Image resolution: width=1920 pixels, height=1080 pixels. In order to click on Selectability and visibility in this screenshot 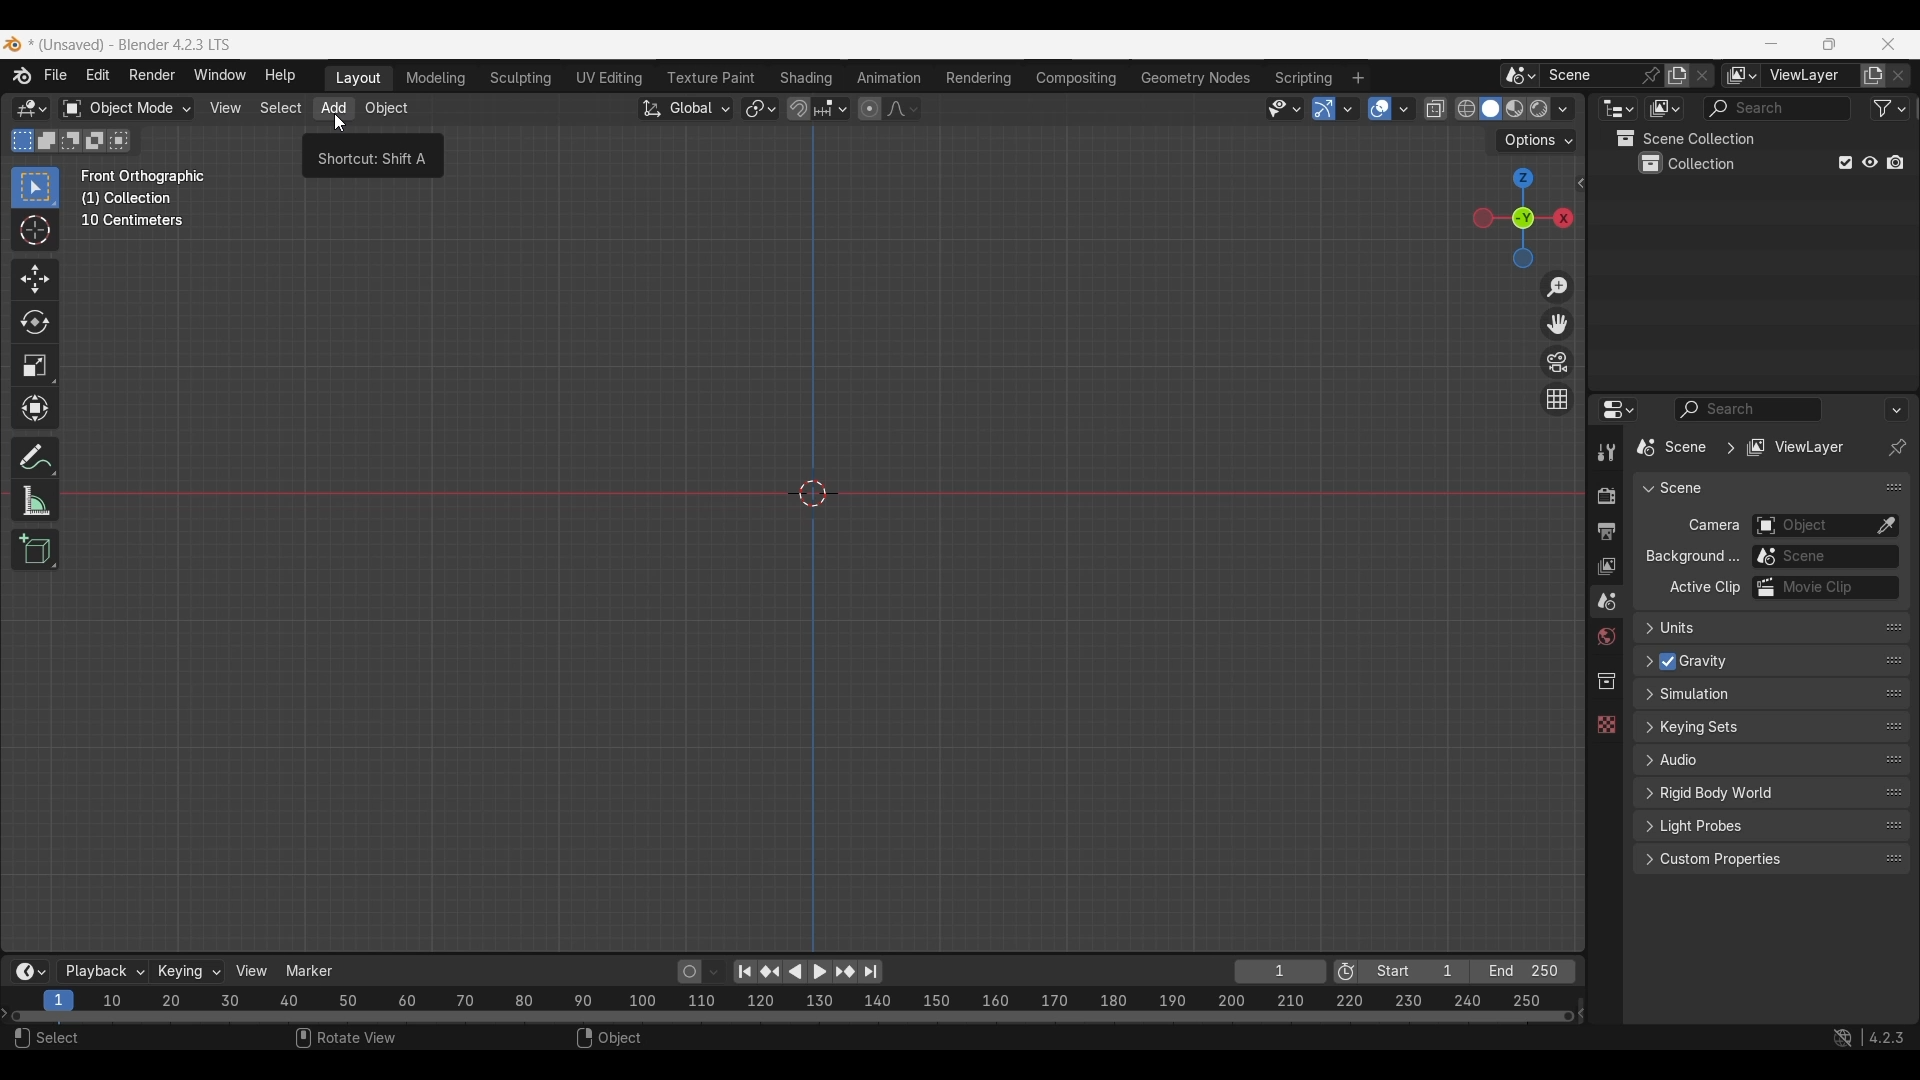, I will do `click(1285, 109)`.